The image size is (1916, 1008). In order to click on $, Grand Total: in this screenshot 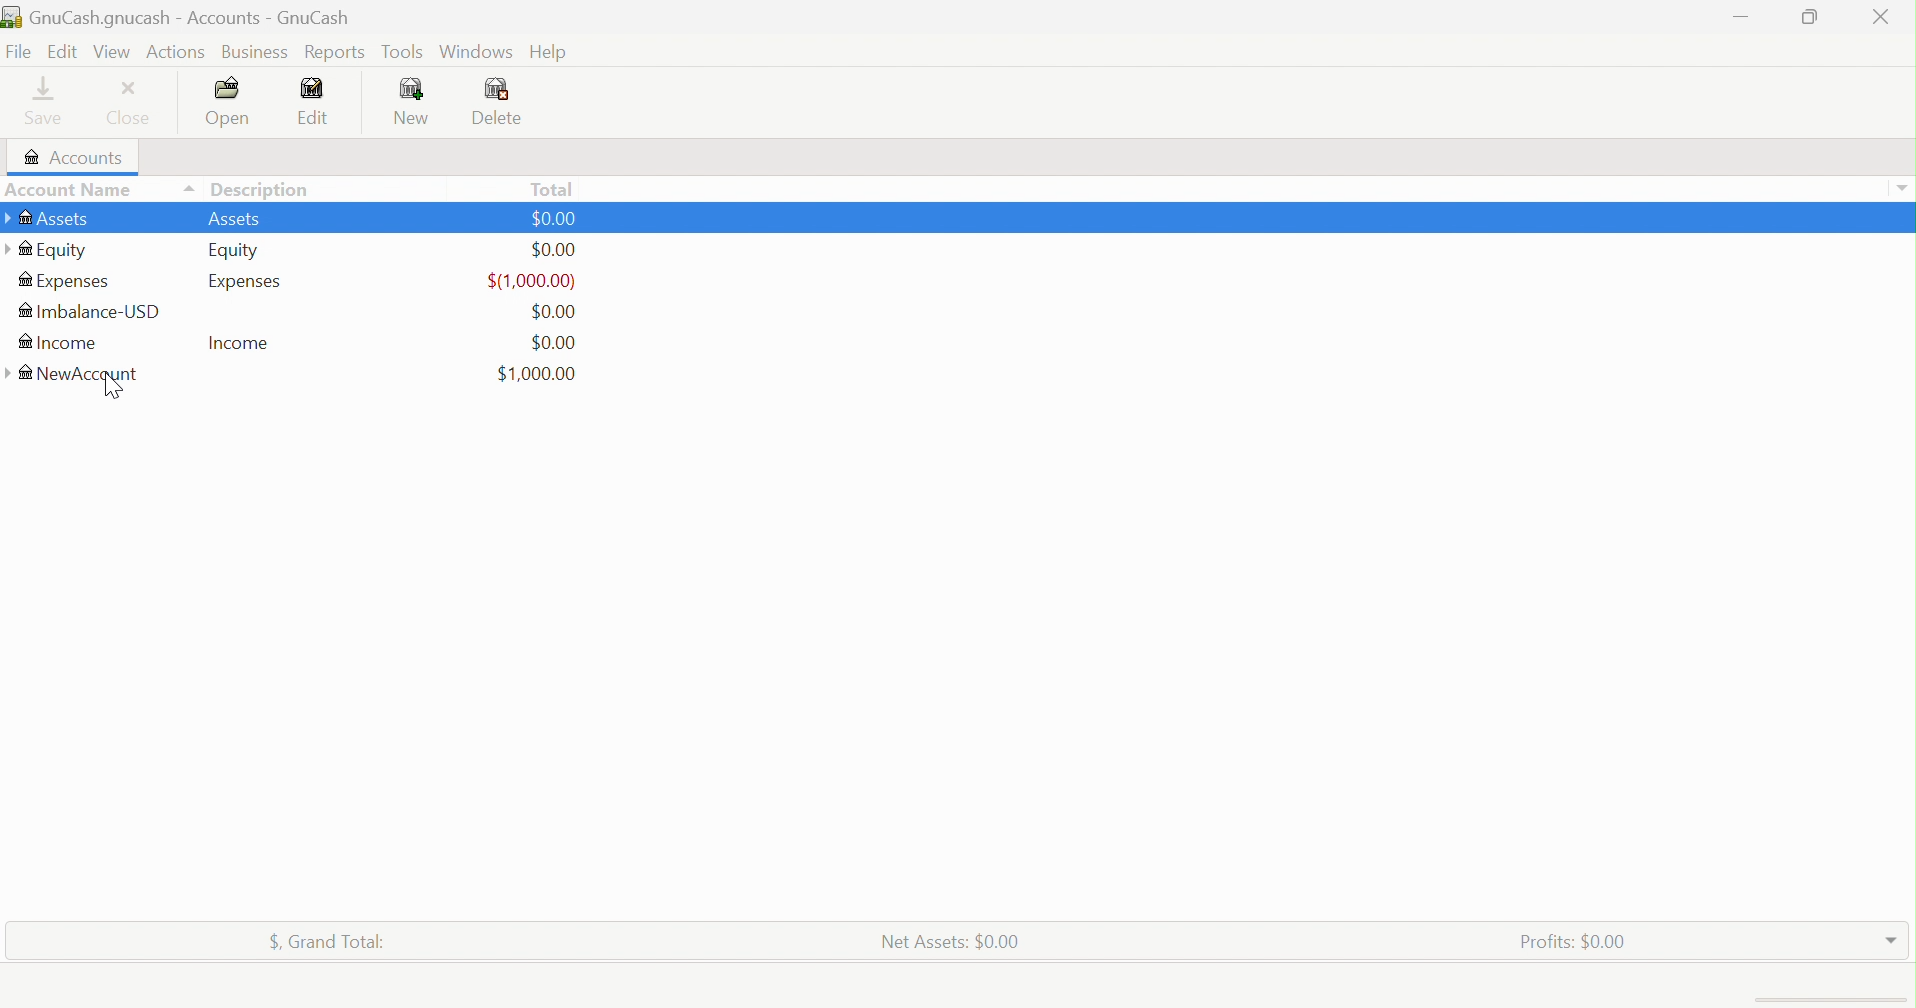, I will do `click(334, 941)`.